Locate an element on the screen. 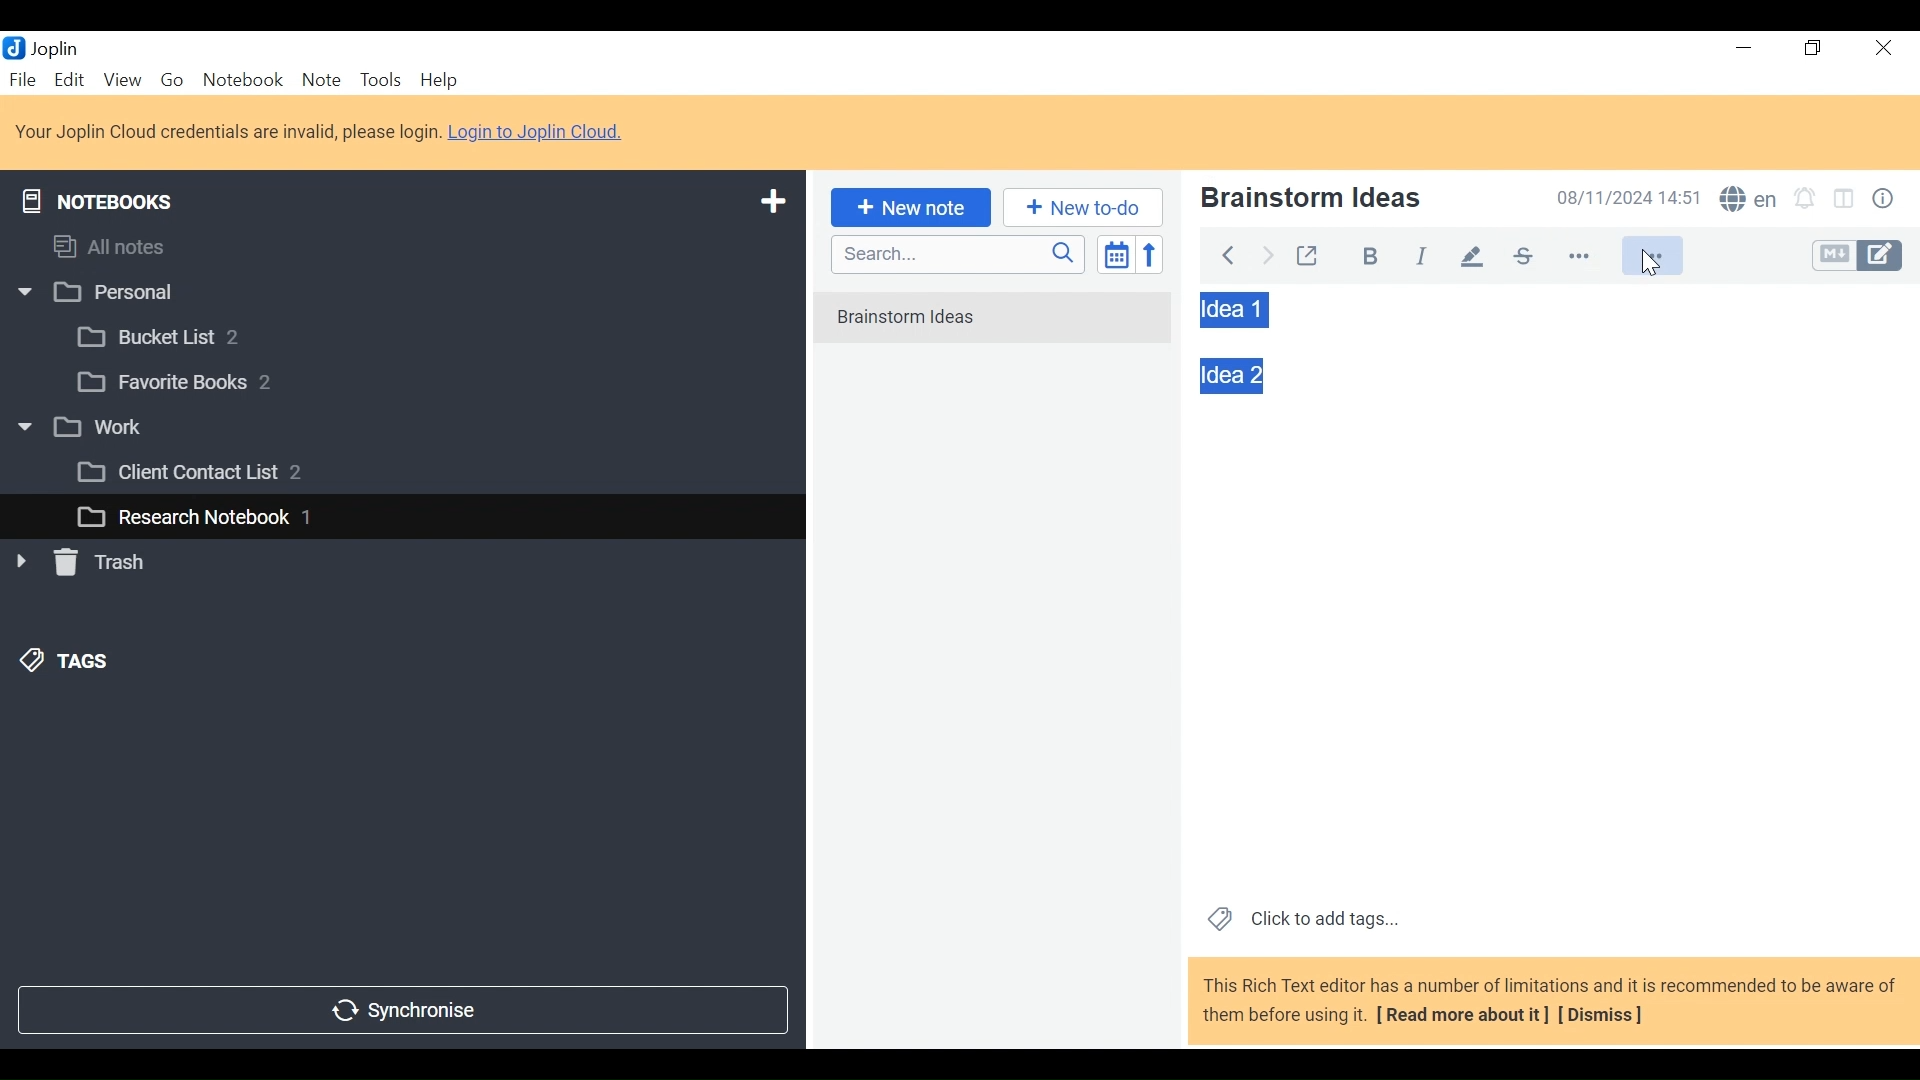 The width and height of the screenshot is (1920, 1080). Tools is located at coordinates (379, 80).